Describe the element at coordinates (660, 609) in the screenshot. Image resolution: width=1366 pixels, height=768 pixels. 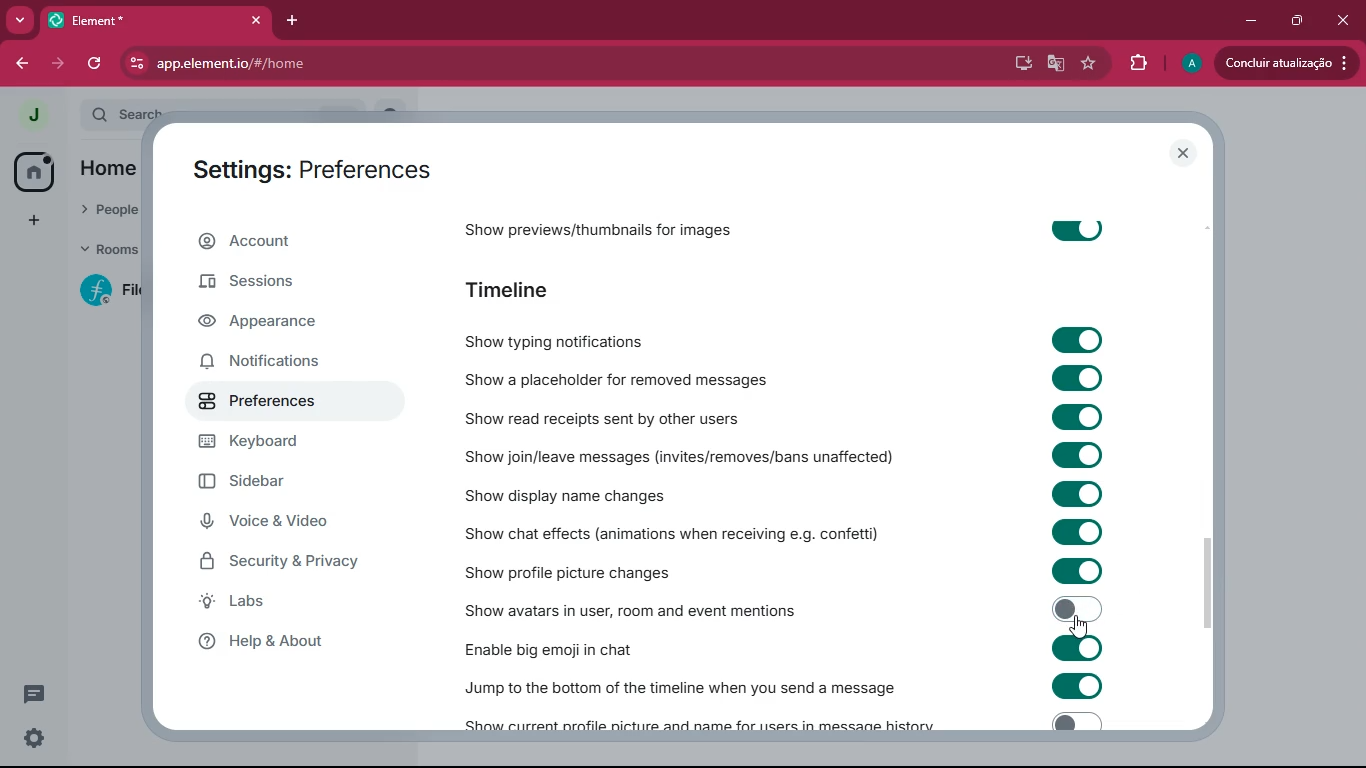
I see `show avatars in user, room and event mentions` at that location.